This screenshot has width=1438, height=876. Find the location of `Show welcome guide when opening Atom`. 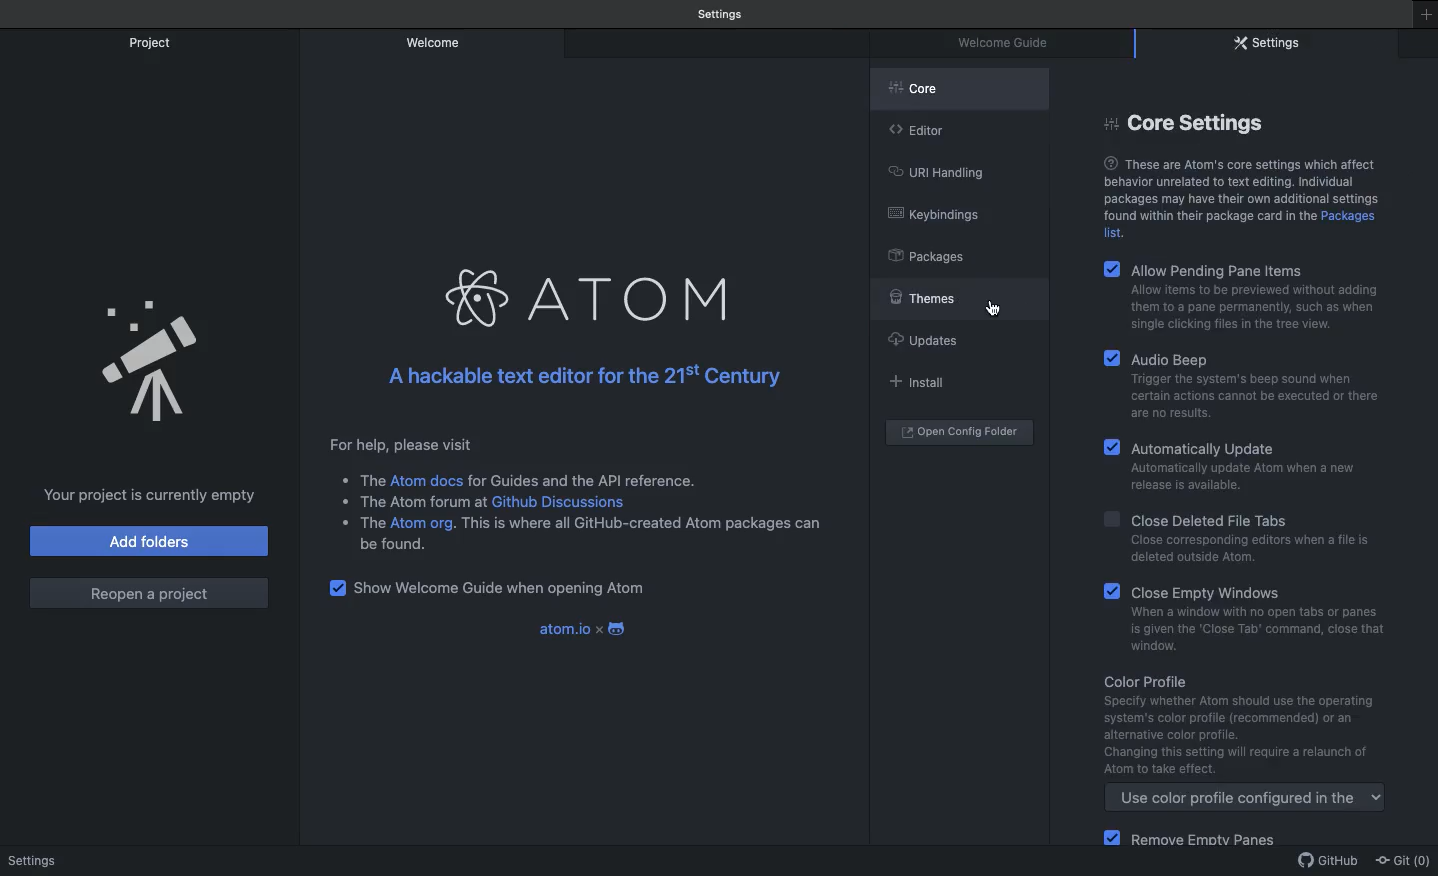

Show welcome guide when opening Atom is located at coordinates (503, 588).